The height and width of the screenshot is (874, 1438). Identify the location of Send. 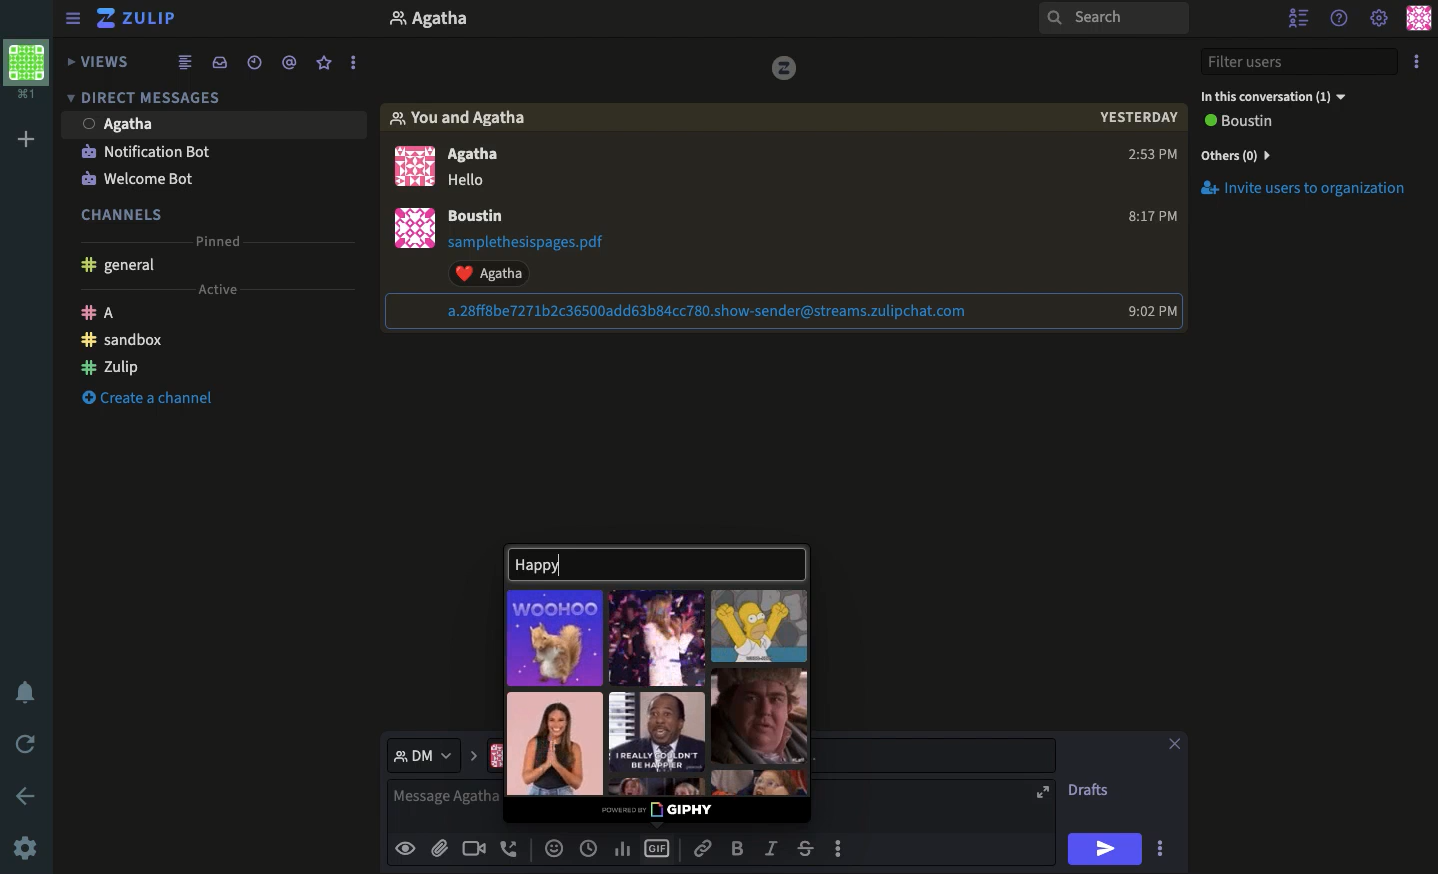
(1105, 848).